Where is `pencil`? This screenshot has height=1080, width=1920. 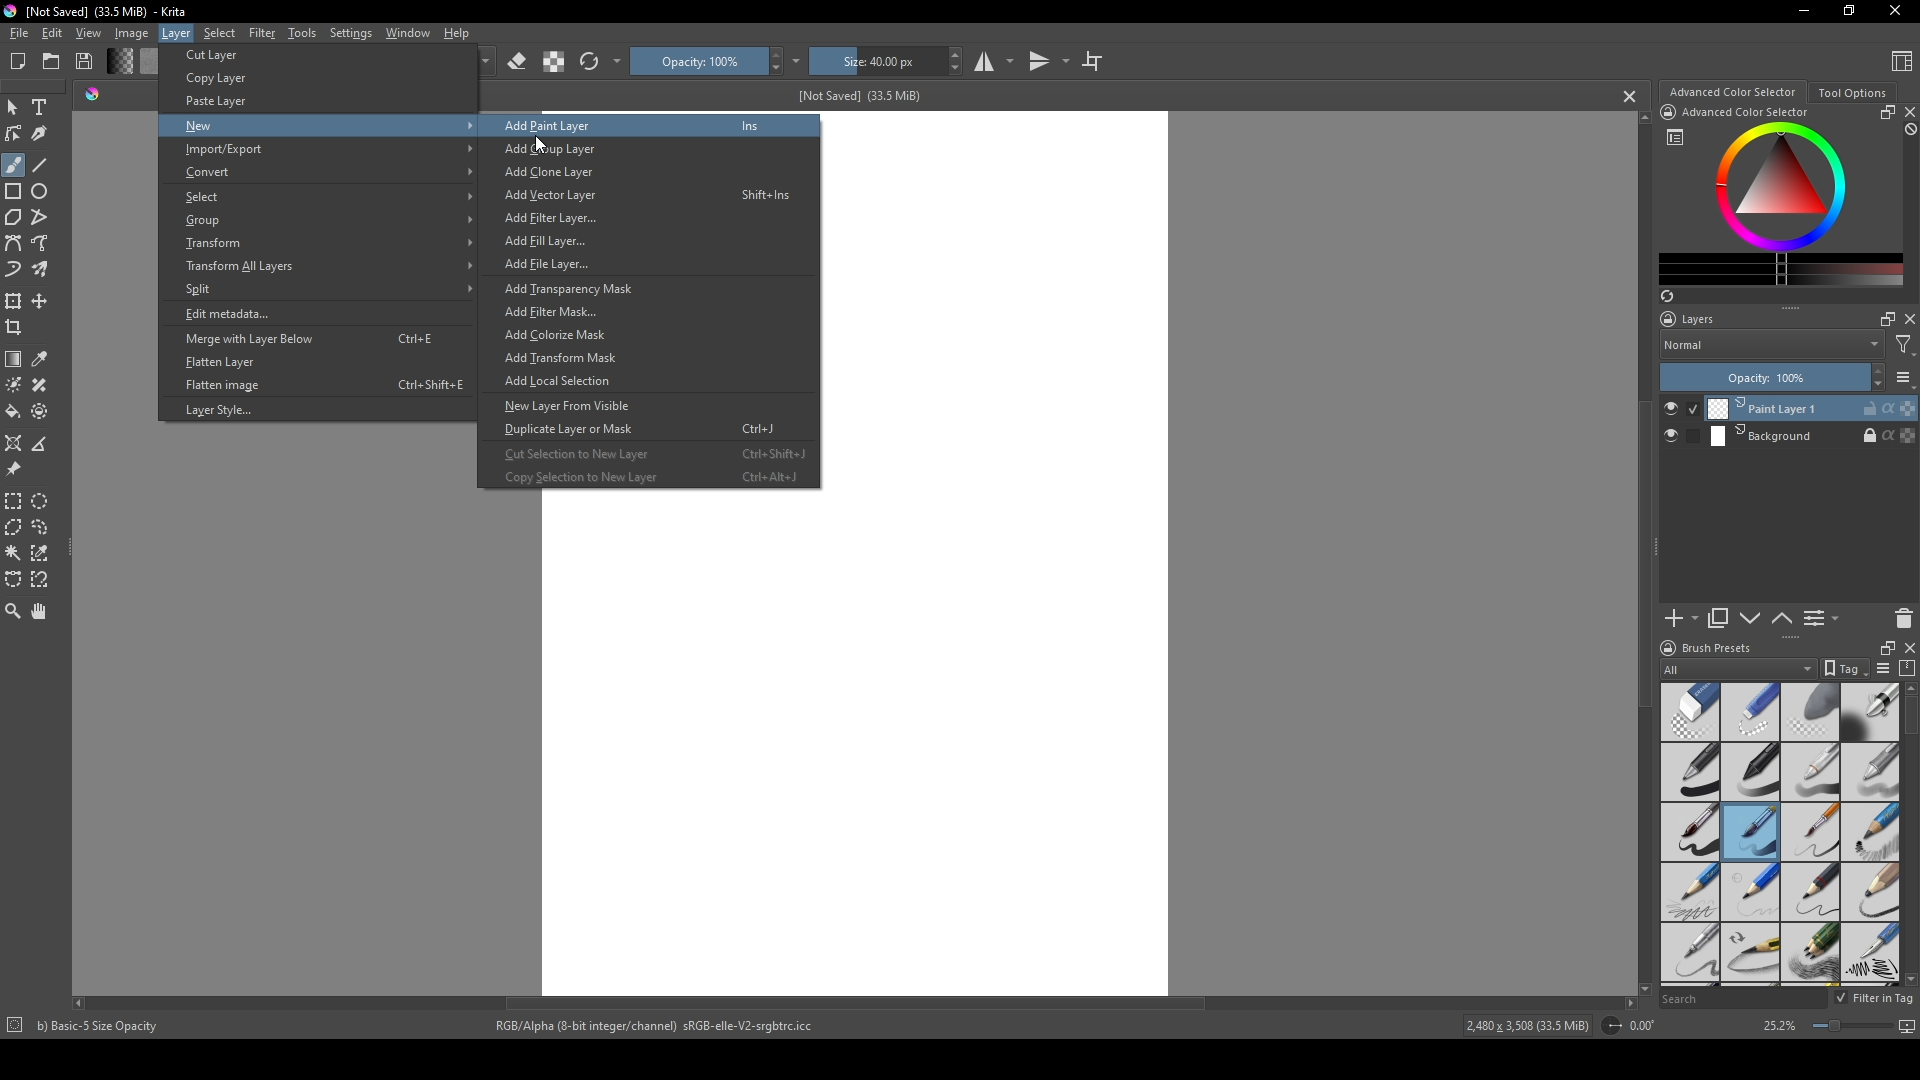
pencil is located at coordinates (1810, 892).